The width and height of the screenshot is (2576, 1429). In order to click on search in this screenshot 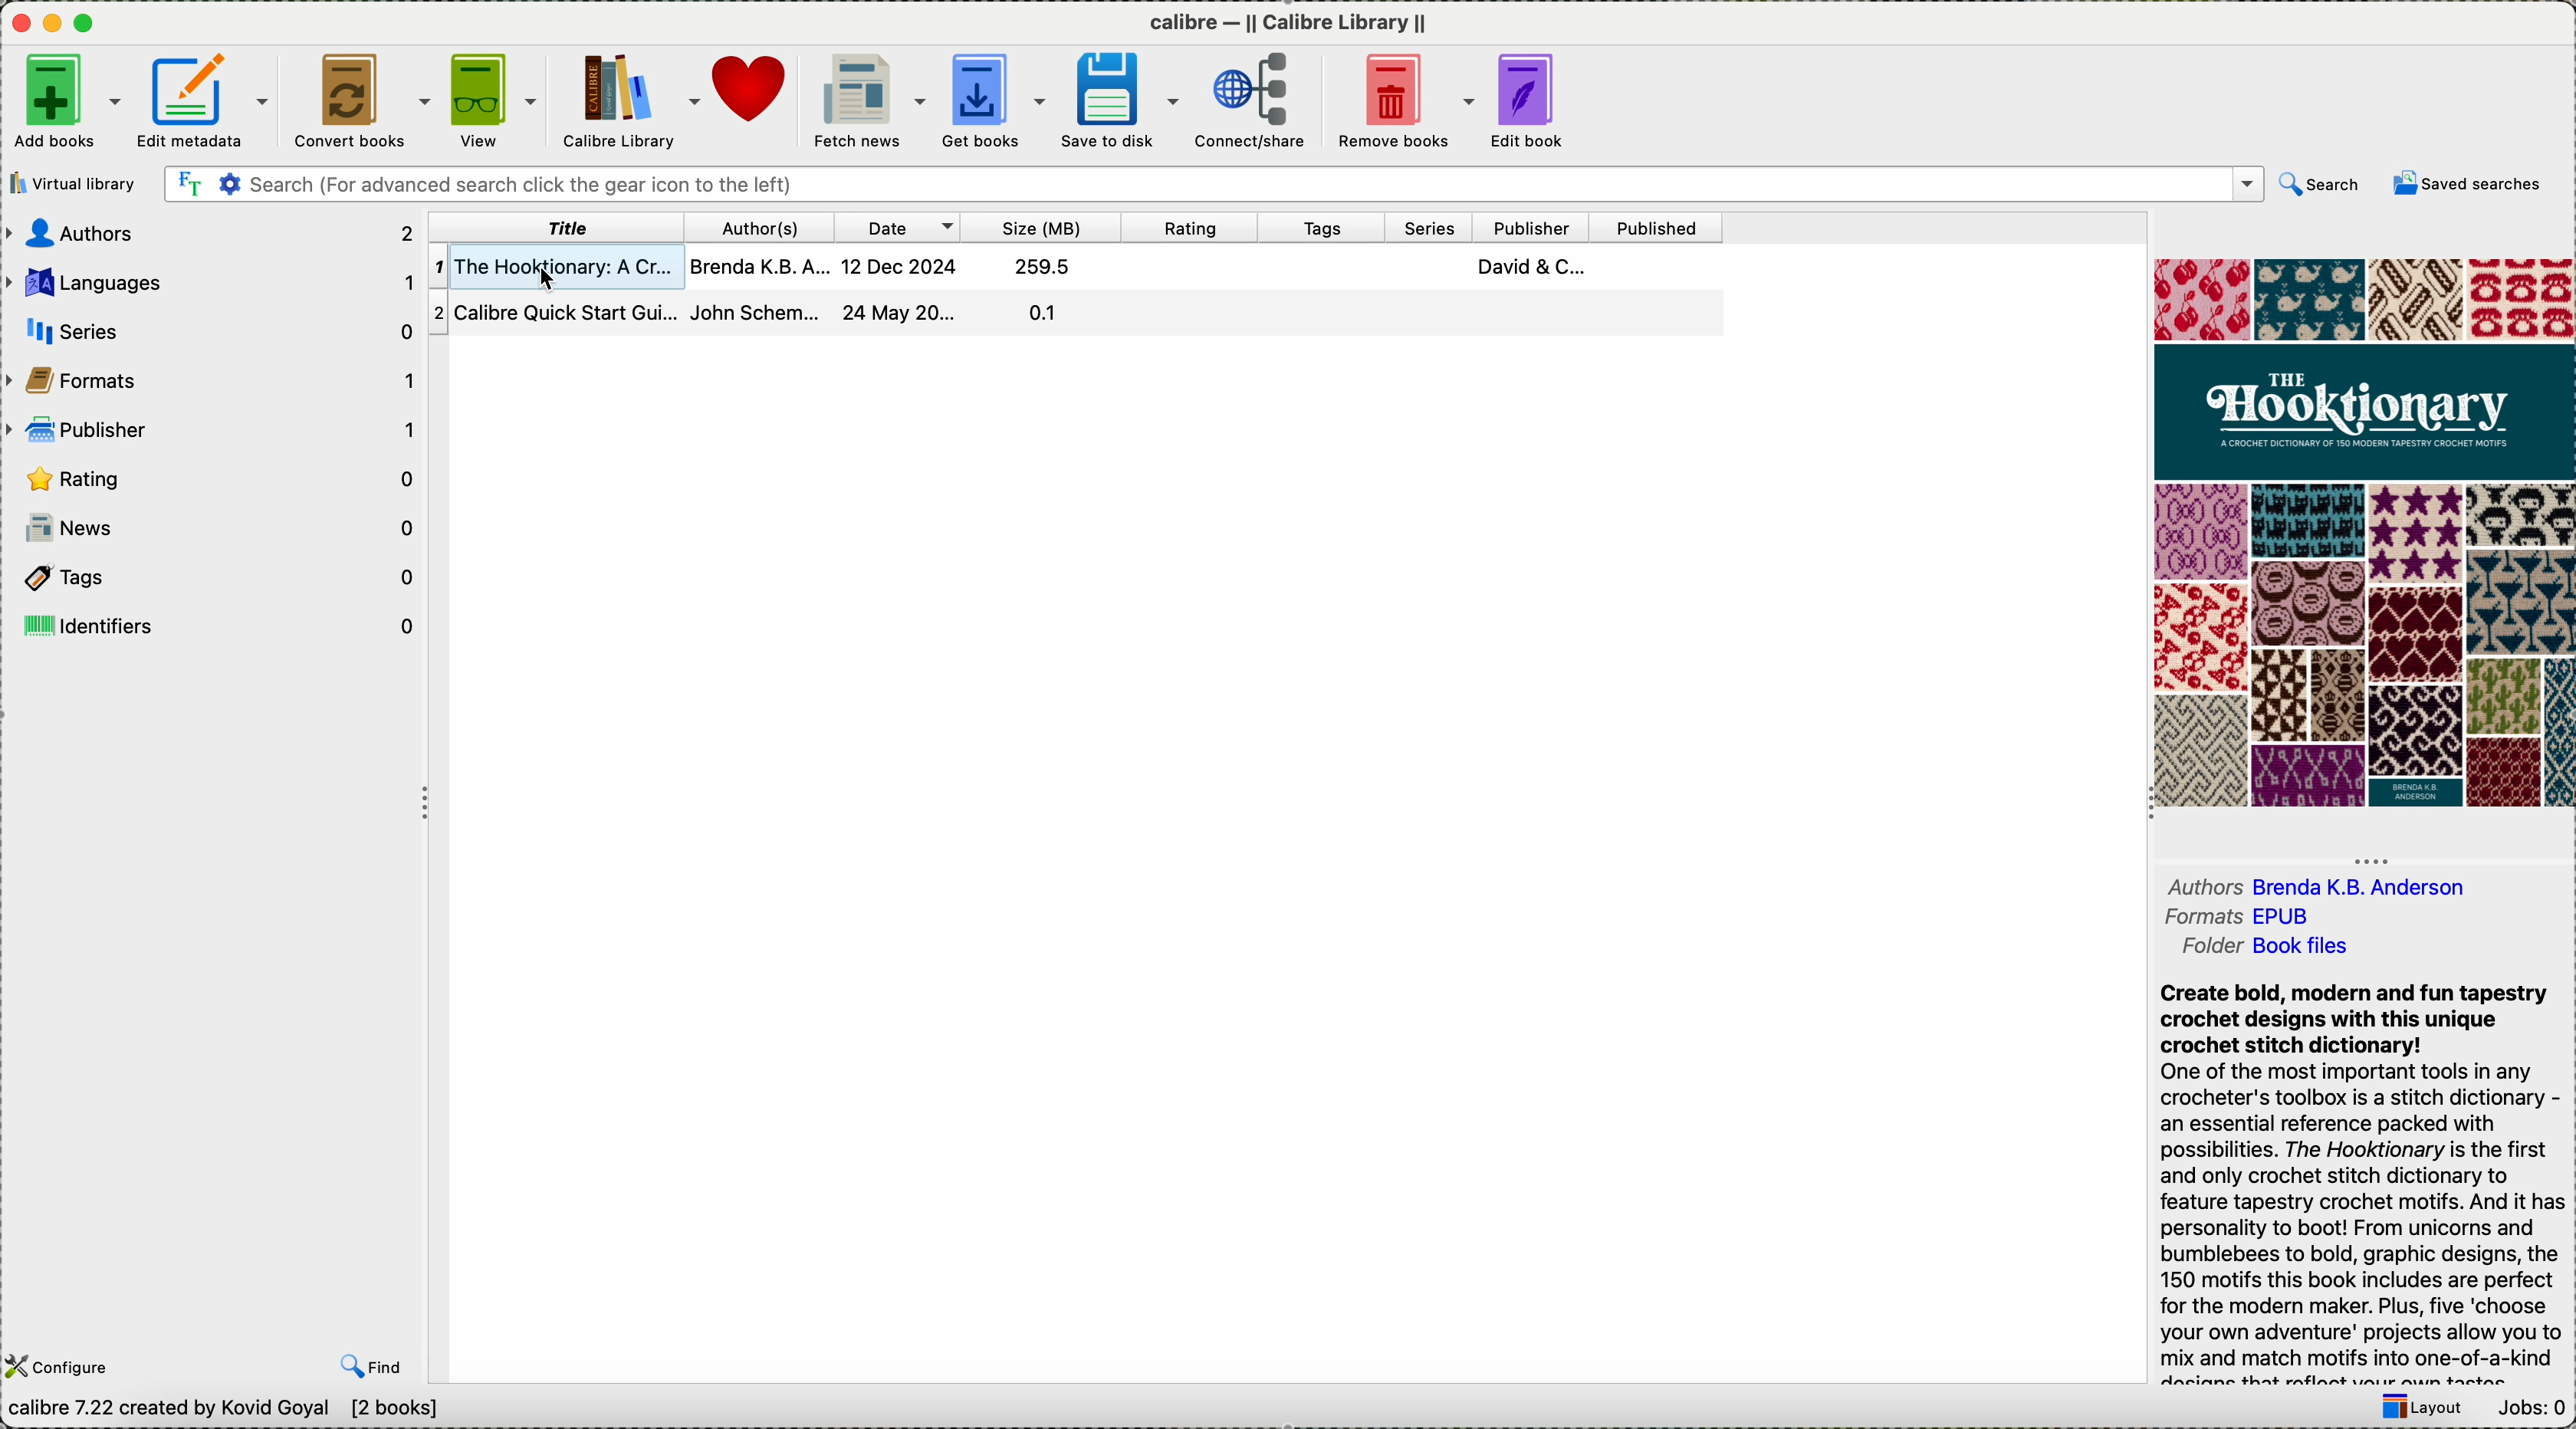, I will do `click(2321, 184)`.